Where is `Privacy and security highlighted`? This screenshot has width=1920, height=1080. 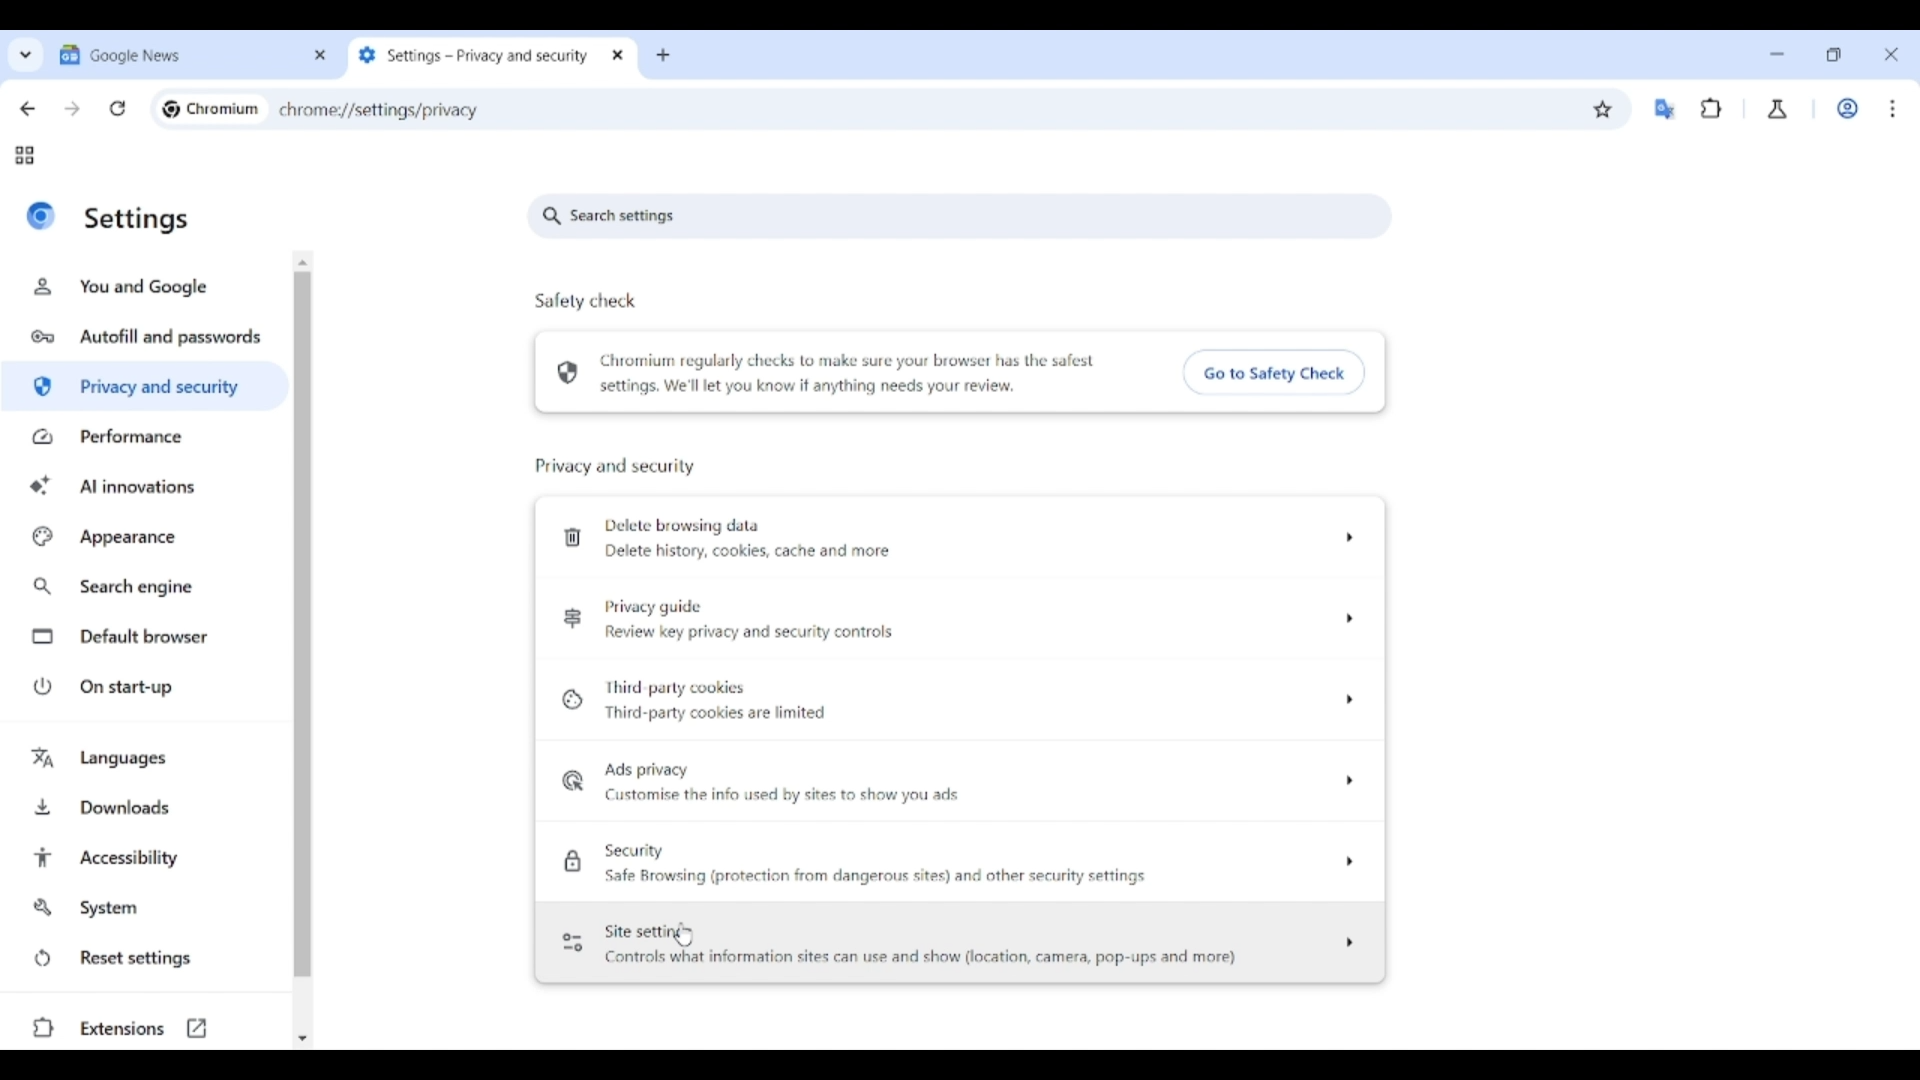
Privacy and security highlighted is located at coordinates (142, 390).